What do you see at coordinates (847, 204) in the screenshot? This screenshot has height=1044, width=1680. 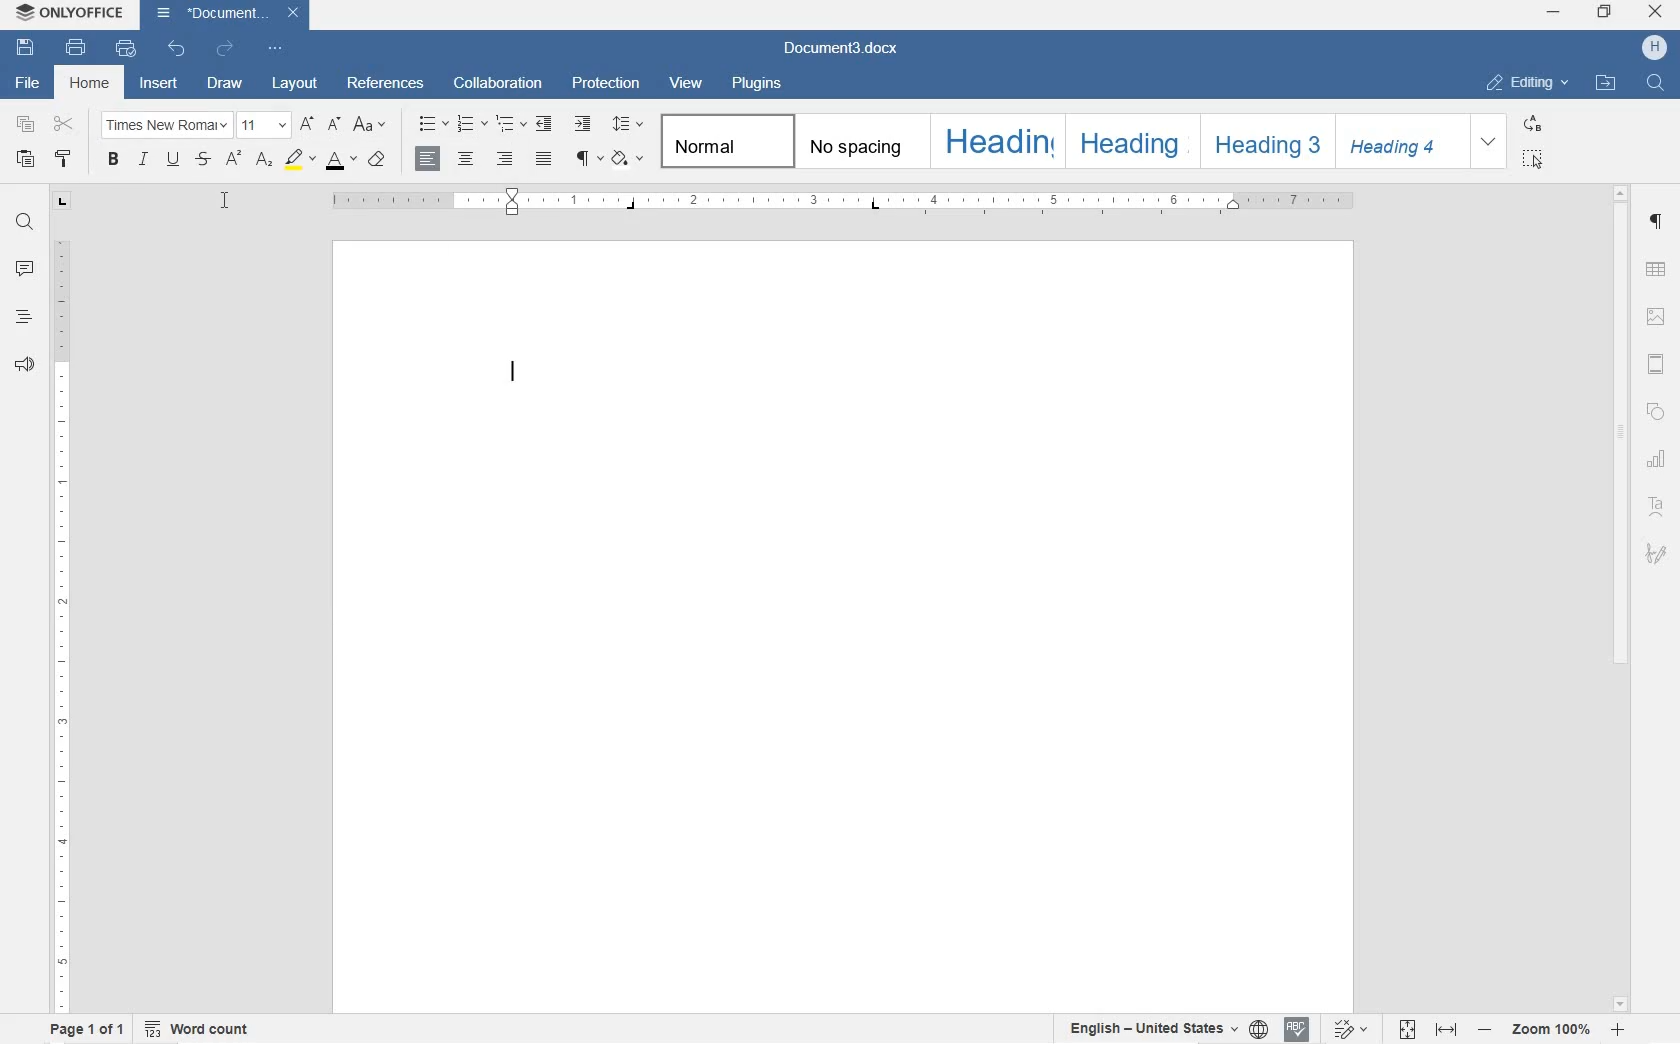 I see `RULER` at bounding box center [847, 204].